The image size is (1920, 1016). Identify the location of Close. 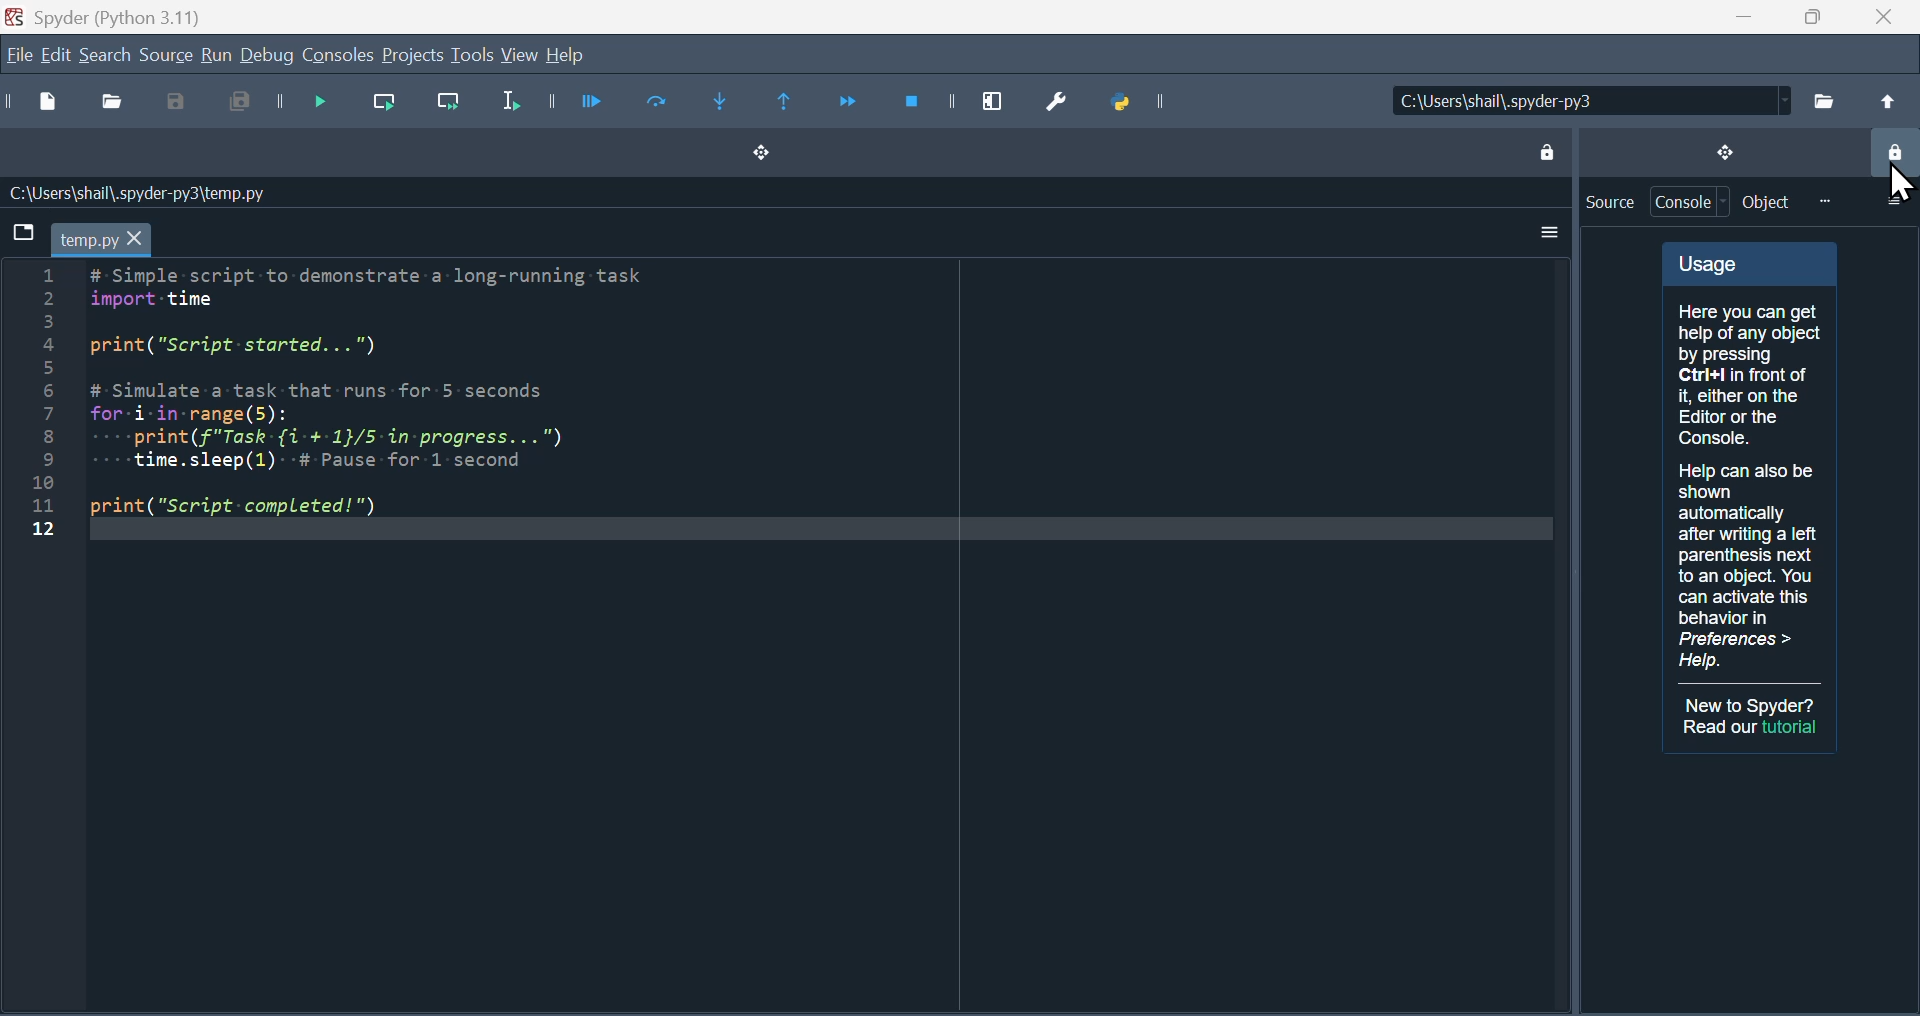
(1882, 17).